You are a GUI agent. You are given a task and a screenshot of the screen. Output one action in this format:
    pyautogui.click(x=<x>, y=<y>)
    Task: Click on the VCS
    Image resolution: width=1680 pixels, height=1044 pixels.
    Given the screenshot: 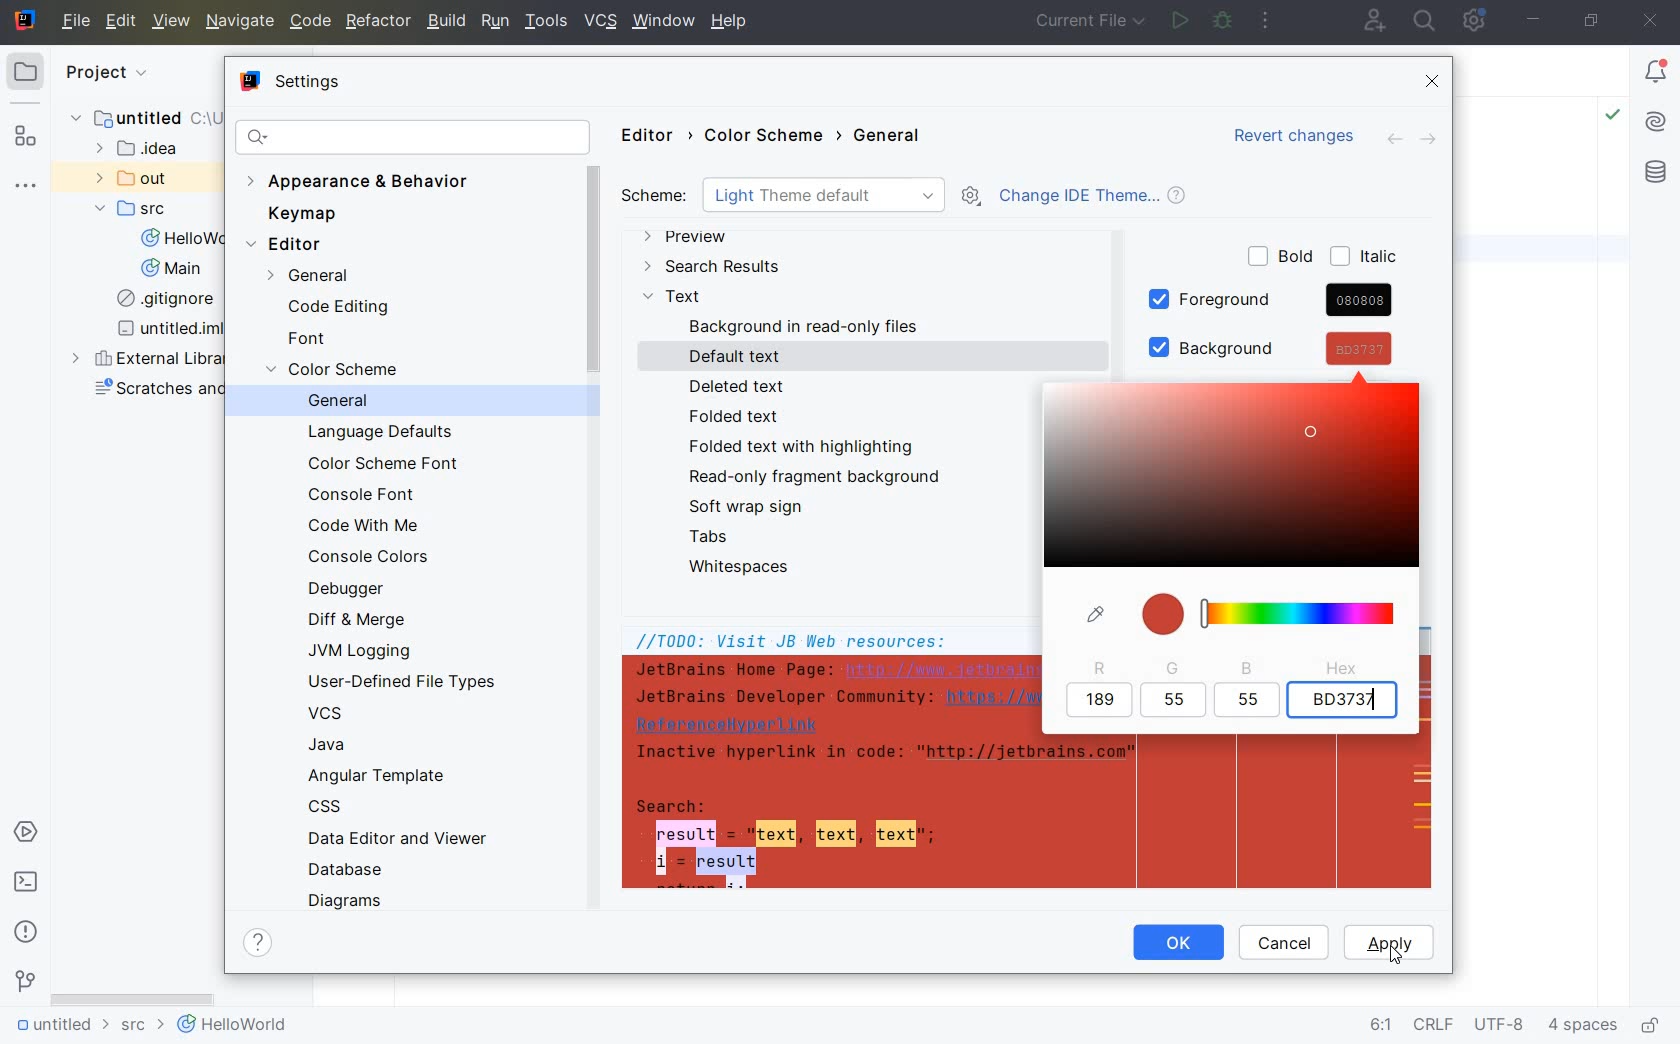 What is the action you would take?
    pyautogui.click(x=327, y=713)
    